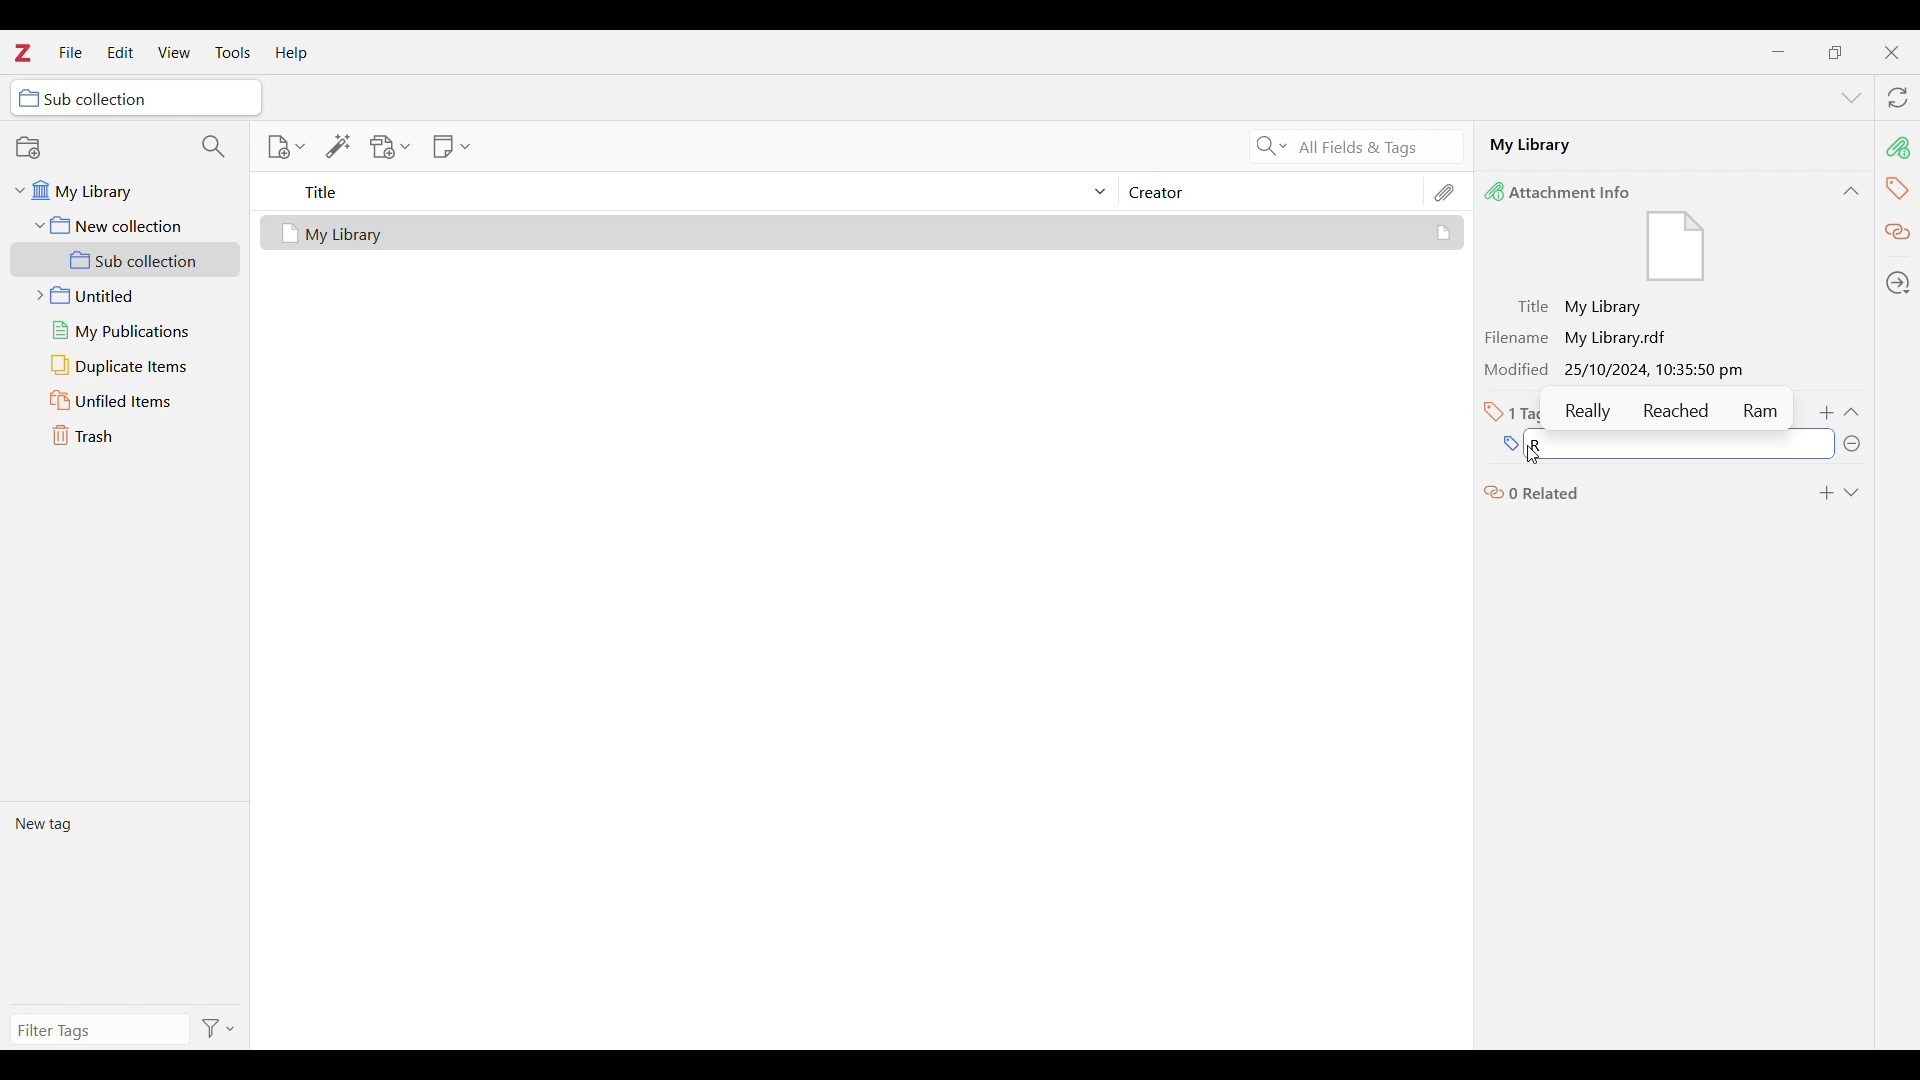  I want to click on Add attachment options, so click(391, 147).